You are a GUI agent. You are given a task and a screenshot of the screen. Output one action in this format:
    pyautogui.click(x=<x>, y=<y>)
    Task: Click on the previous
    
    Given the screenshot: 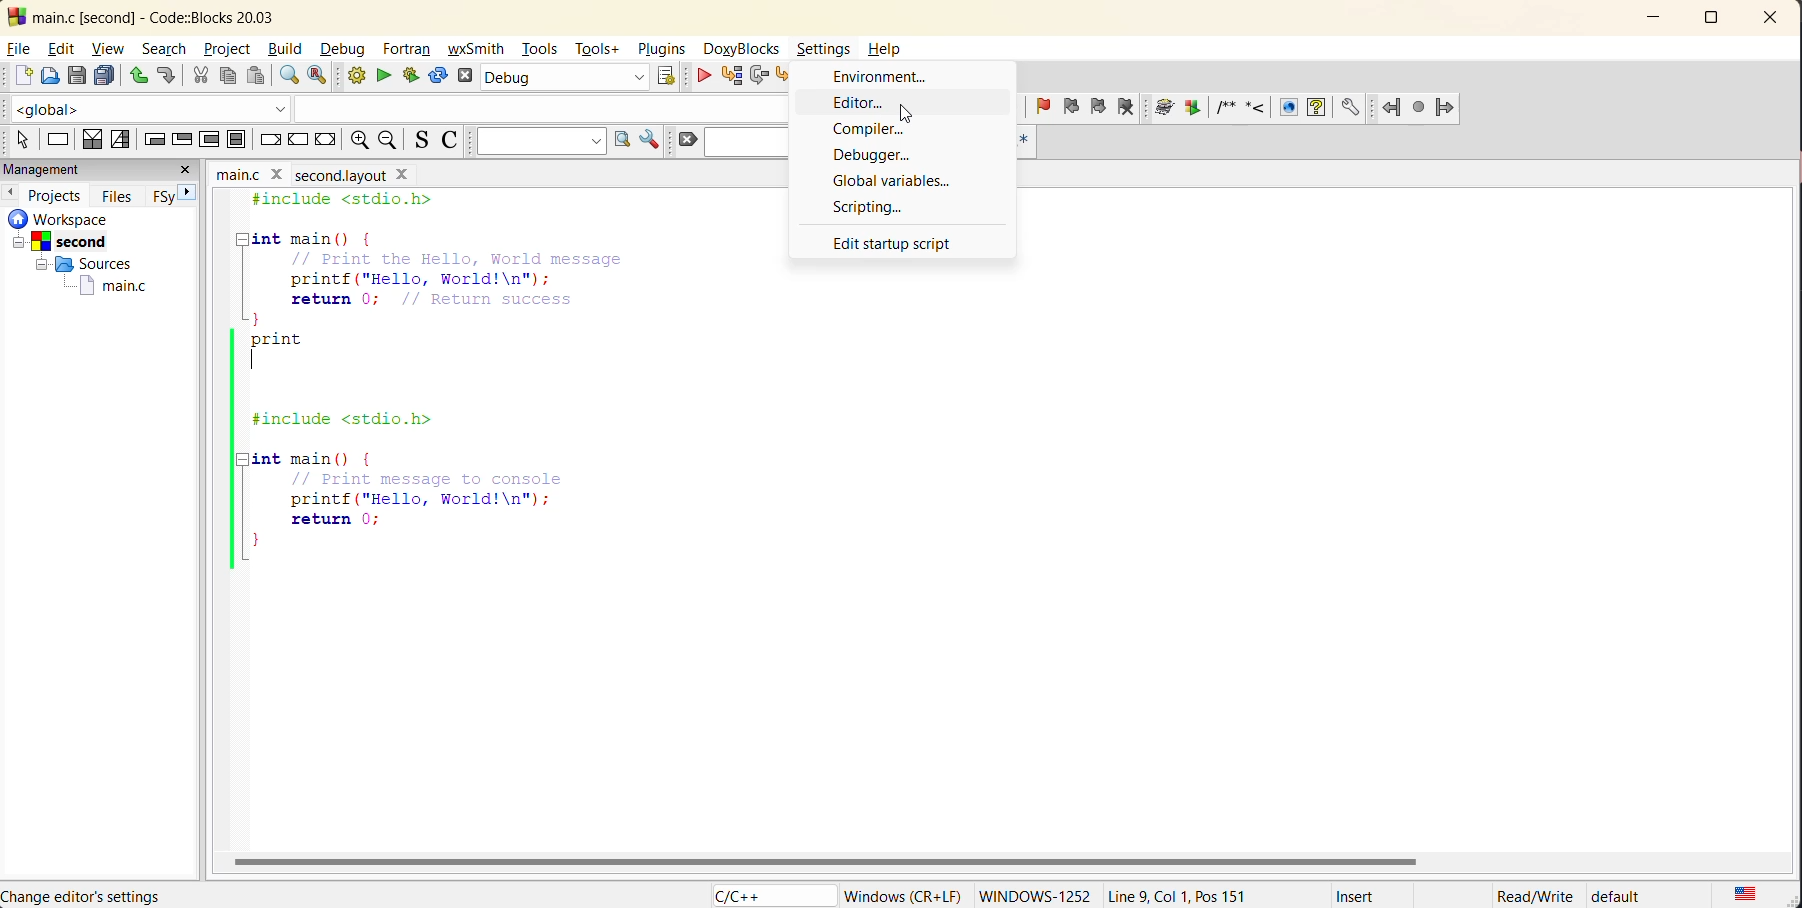 What is the action you would take?
    pyautogui.click(x=12, y=192)
    